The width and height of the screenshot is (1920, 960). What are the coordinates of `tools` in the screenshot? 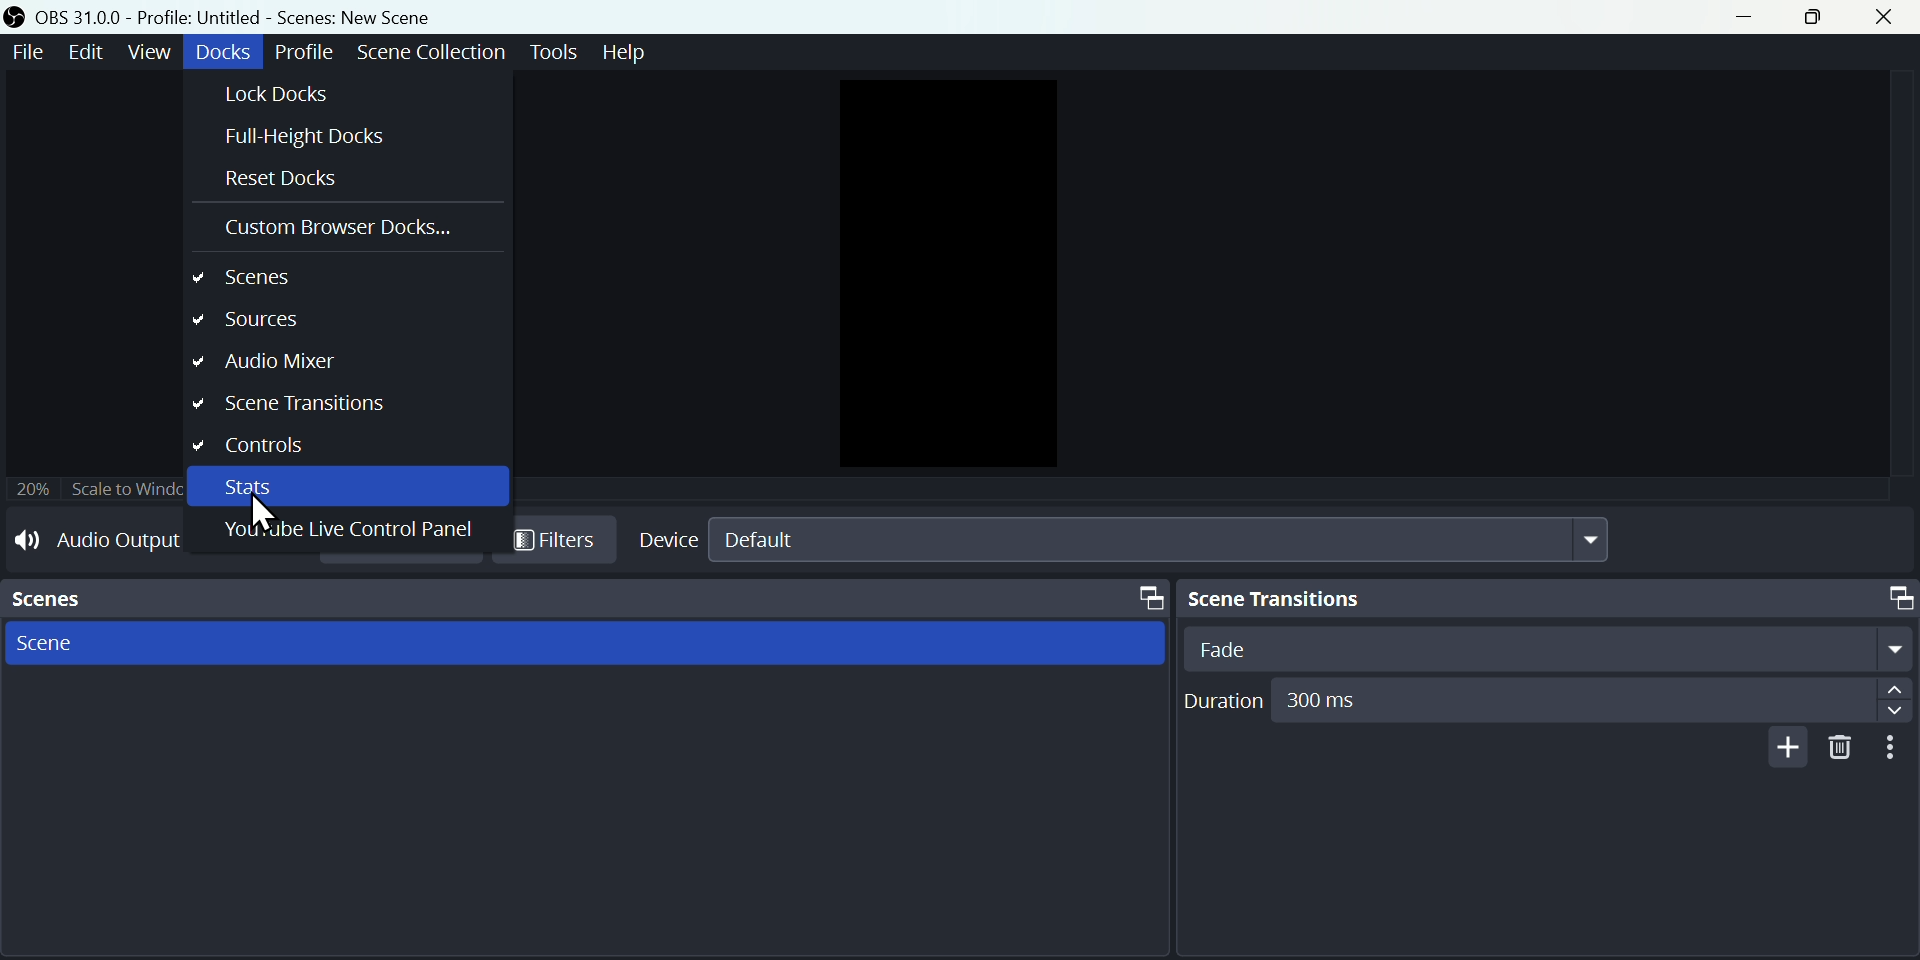 It's located at (551, 53).